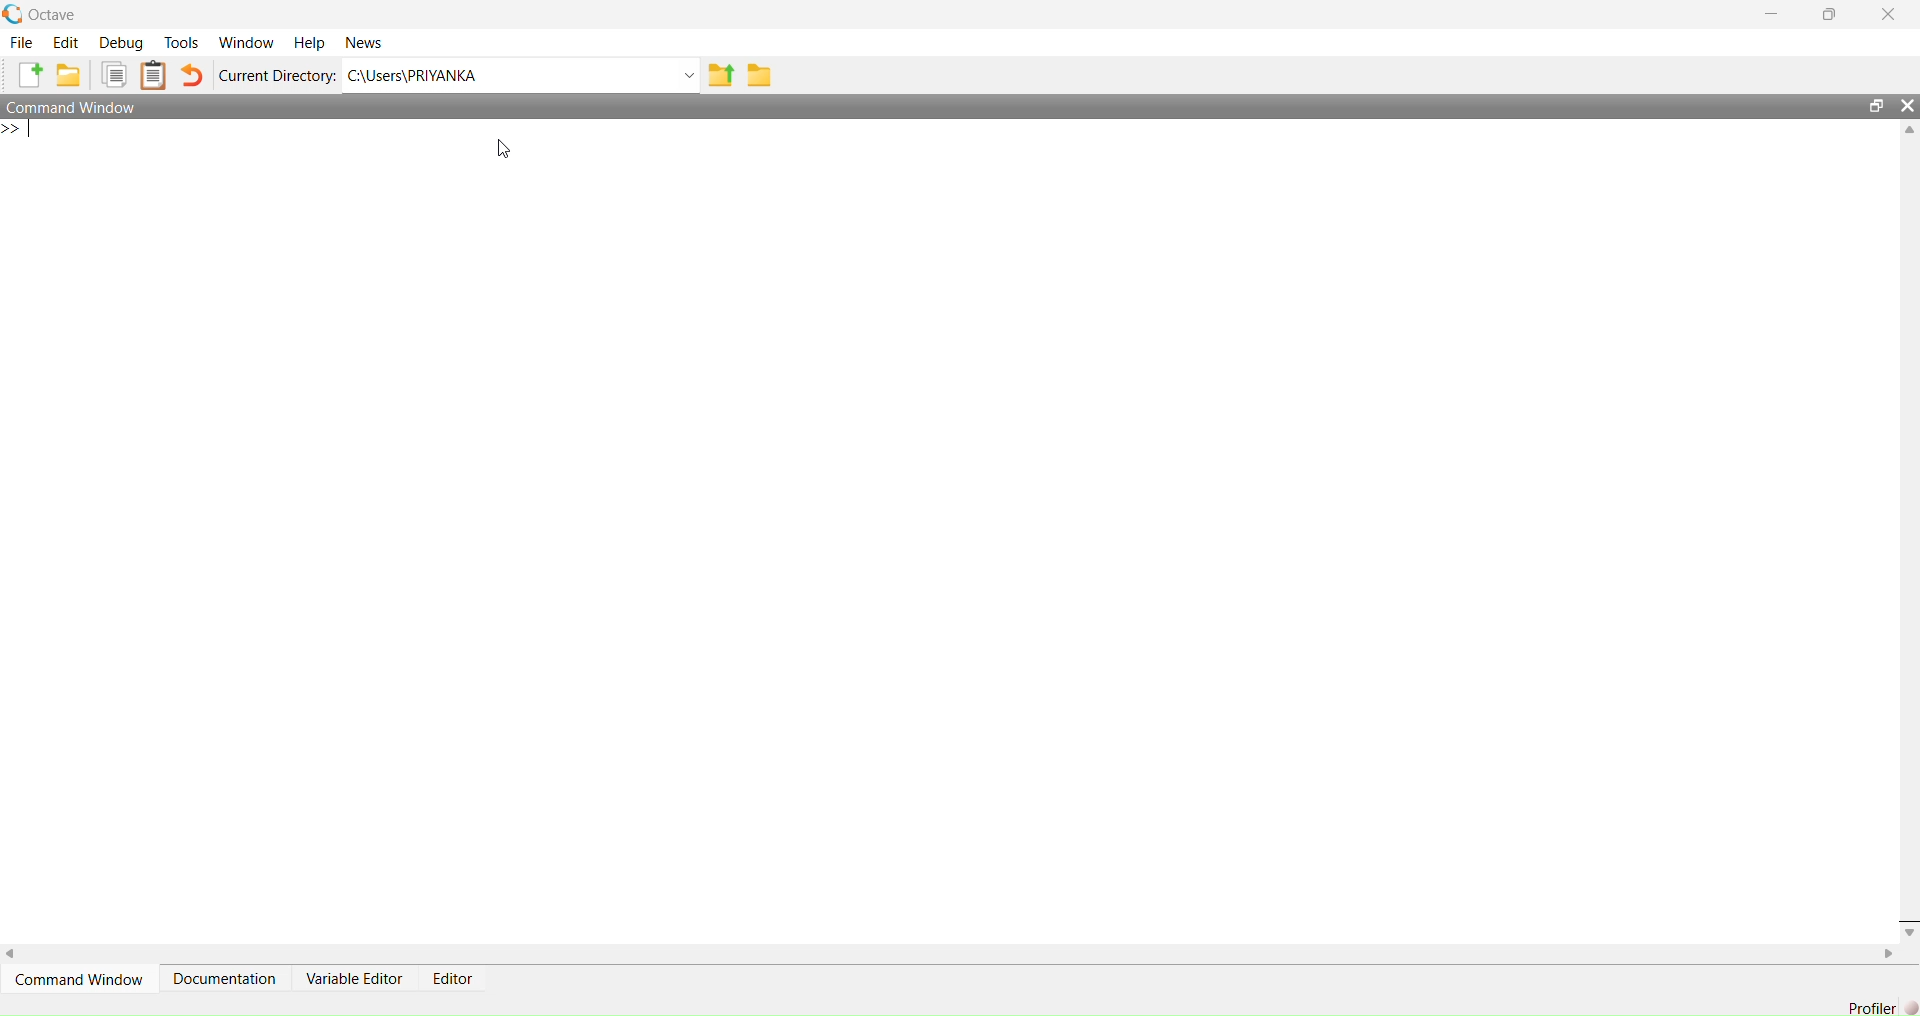 The height and width of the screenshot is (1016, 1920). I want to click on Minimize, so click(1775, 16).